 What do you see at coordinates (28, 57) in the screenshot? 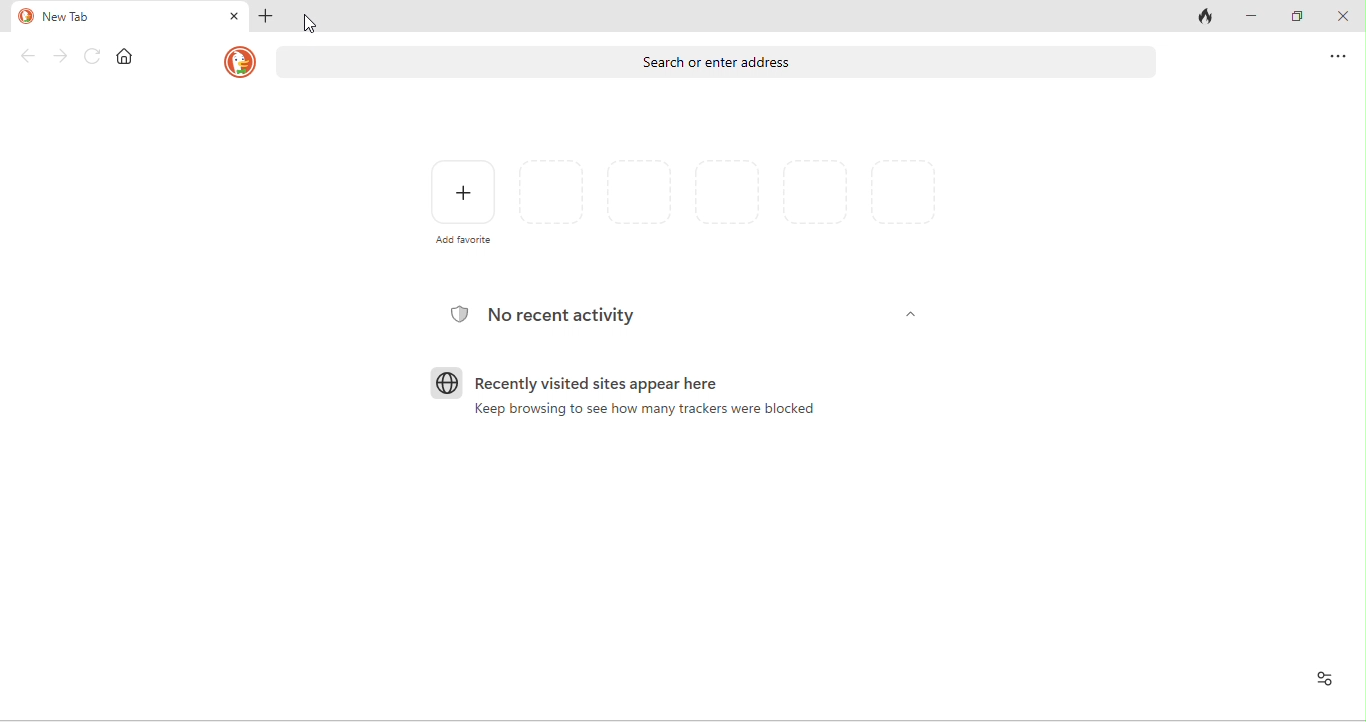
I see `back` at bounding box center [28, 57].